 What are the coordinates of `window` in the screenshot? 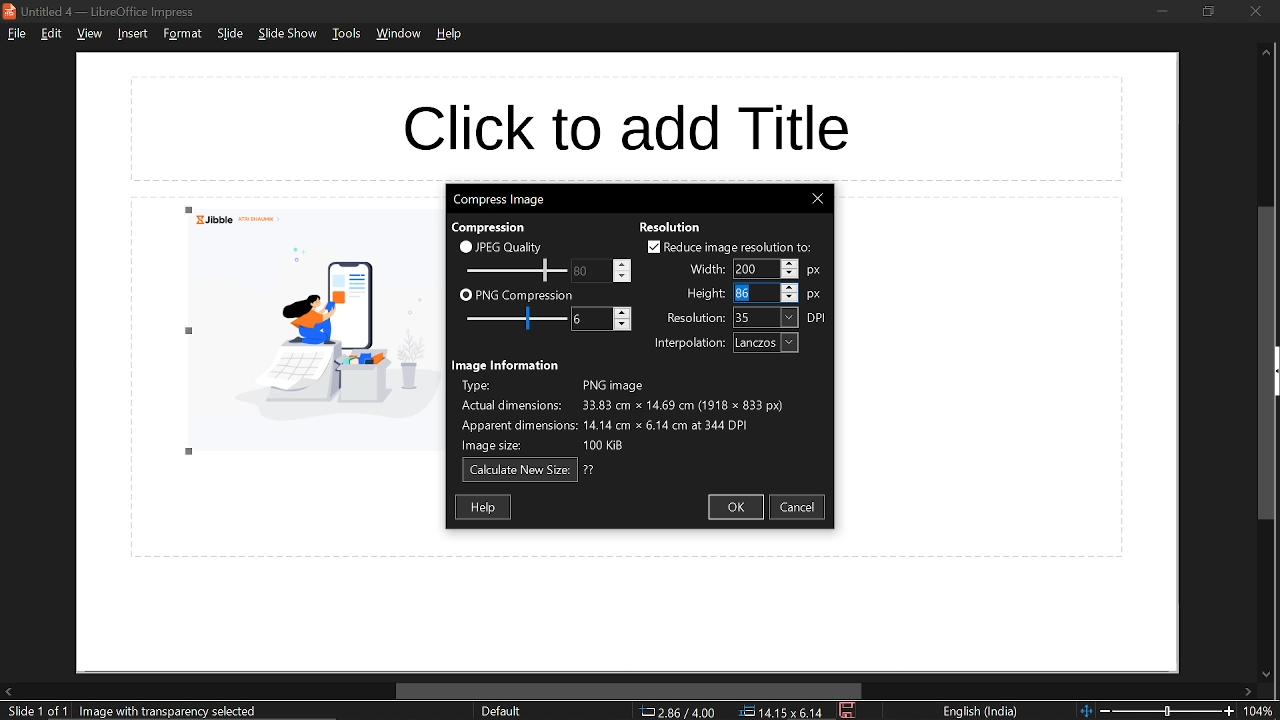 It's located at (401, 34).